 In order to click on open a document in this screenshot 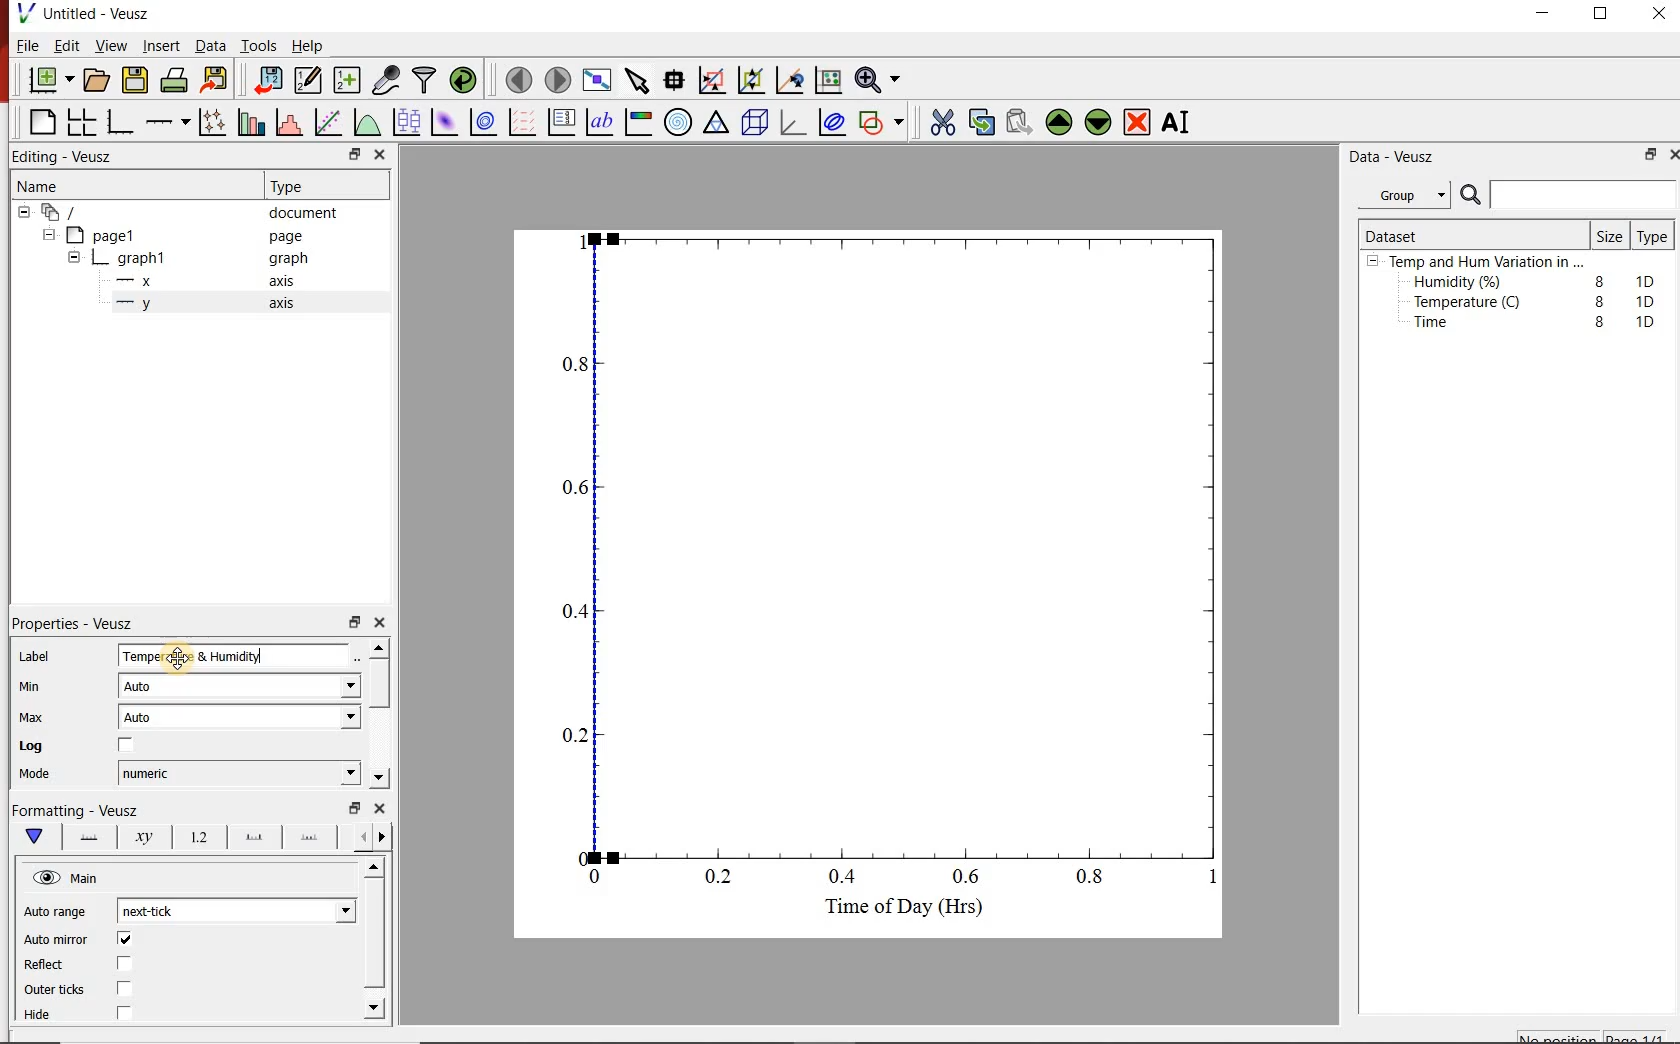, I will do `click(98, 81)`.